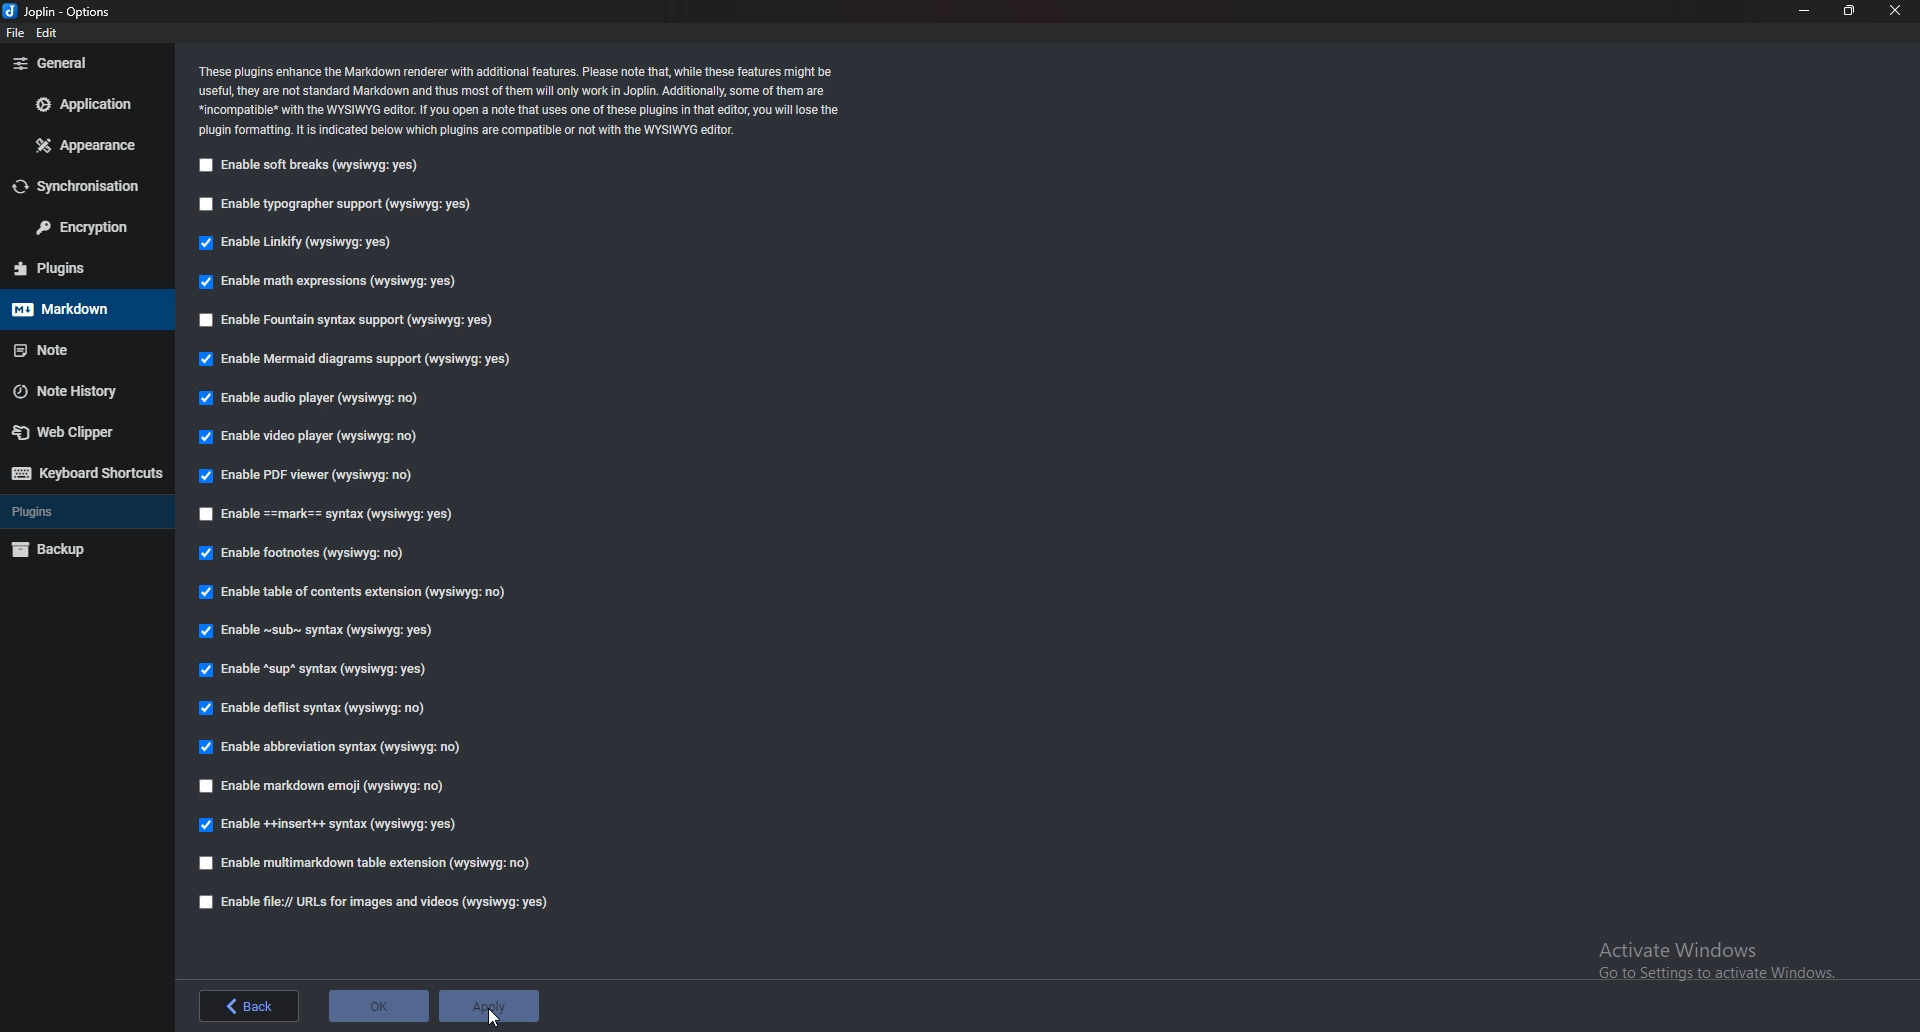  What do you see at coordinates (307, 554) in the screenshot?
I see `Enable footnotes` at bounding box center [307, 554].